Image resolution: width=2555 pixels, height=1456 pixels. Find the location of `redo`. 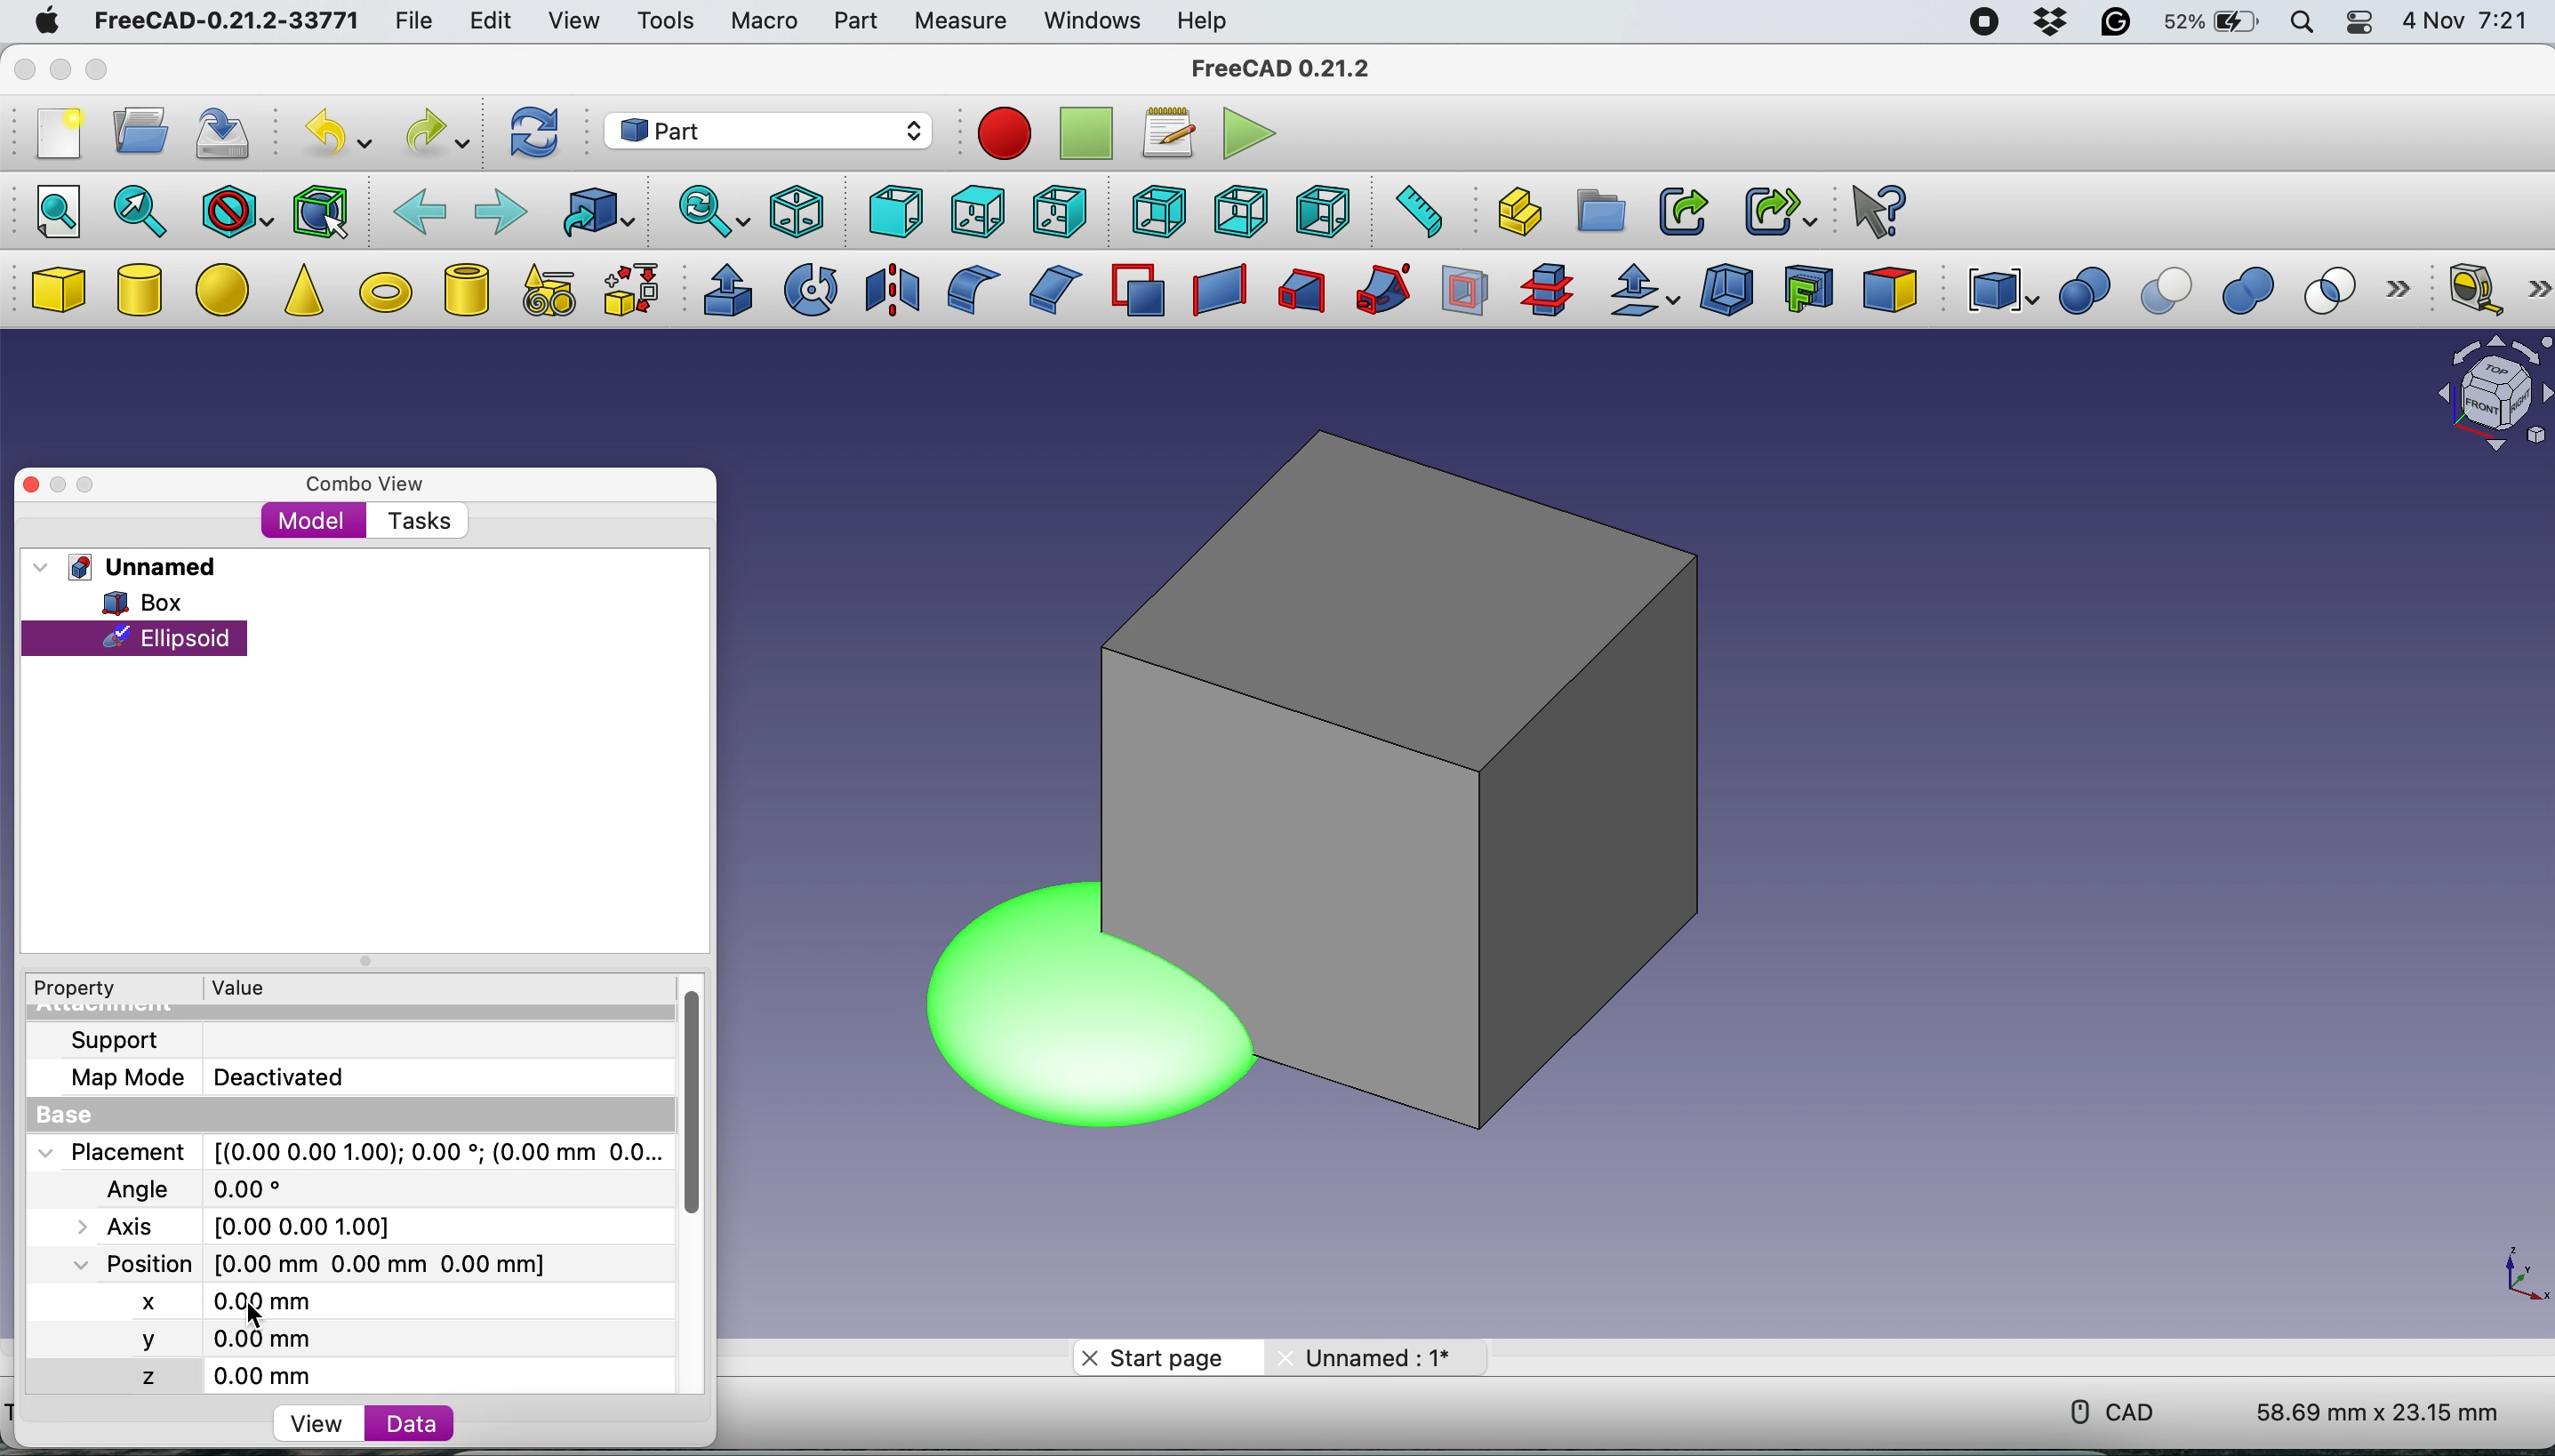

redo is located at coordinates (436, 133).